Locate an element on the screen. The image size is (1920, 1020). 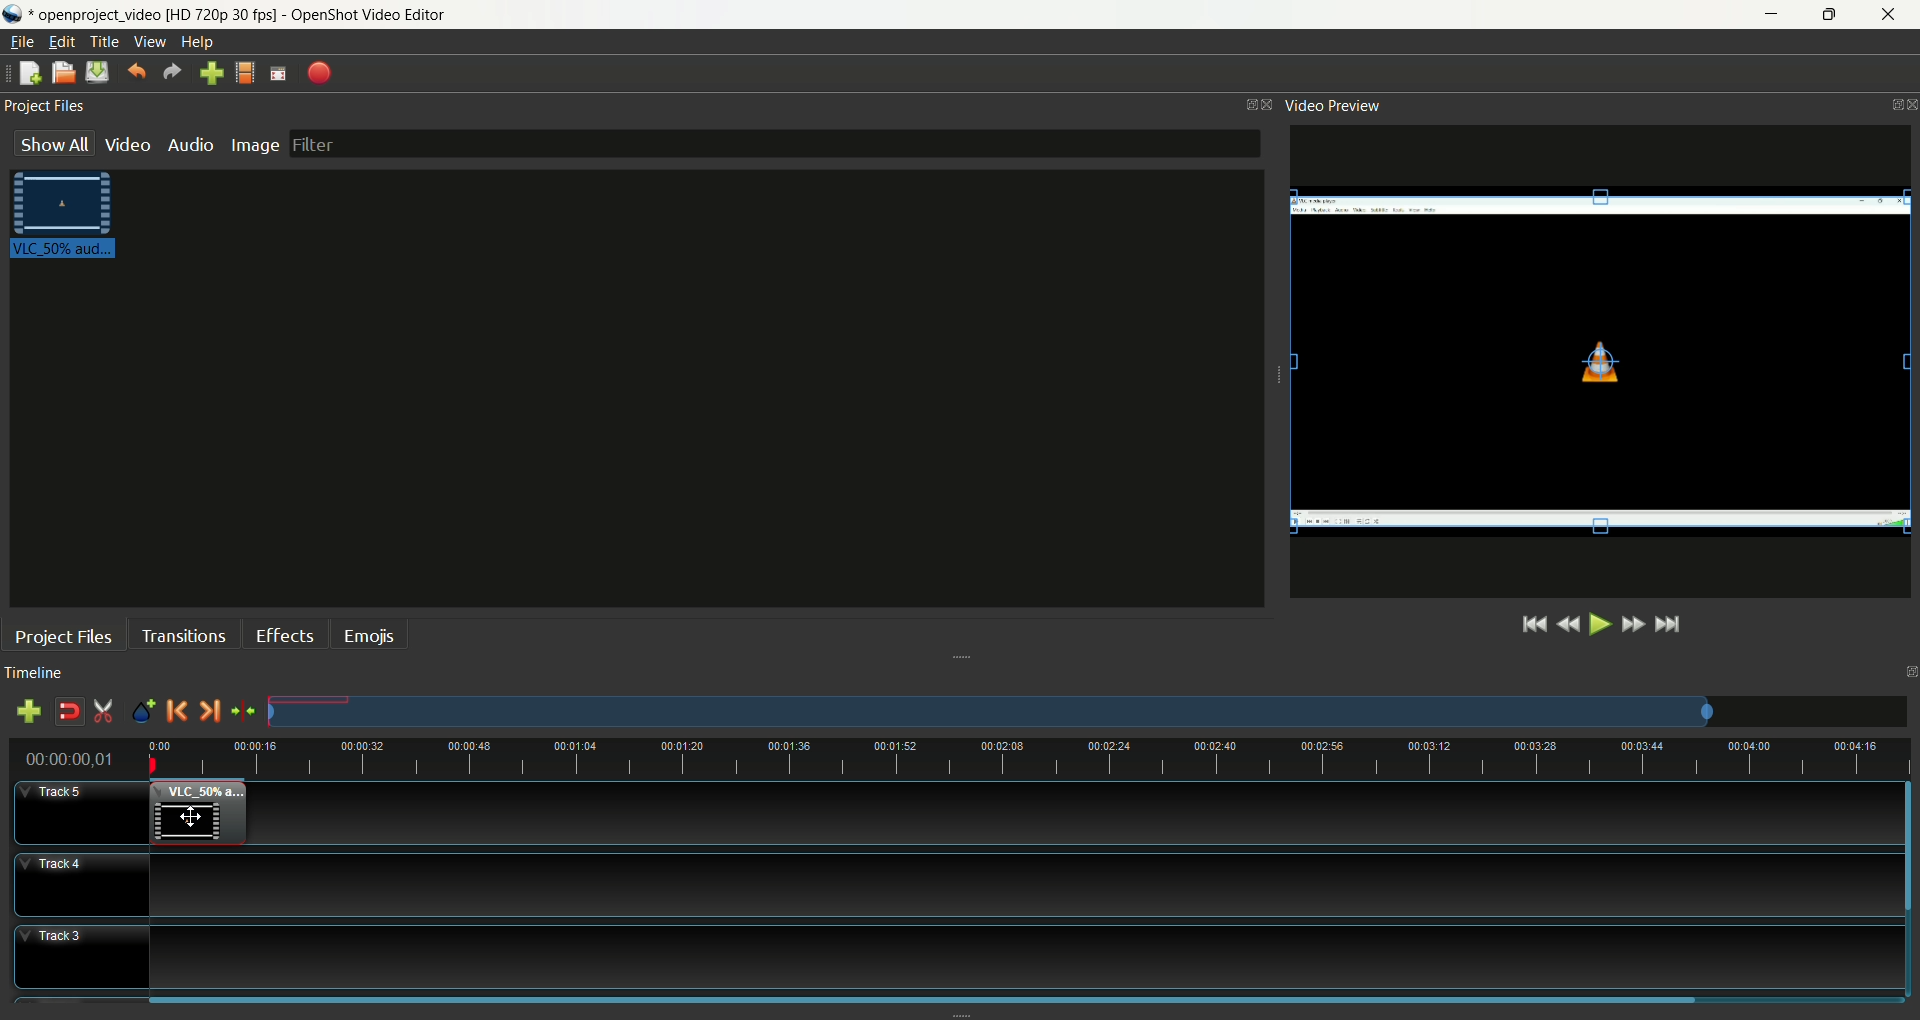
openproject_video [HD 720p 30 fps] - OpenShot Video Editor is located at coordinates (272, 15).